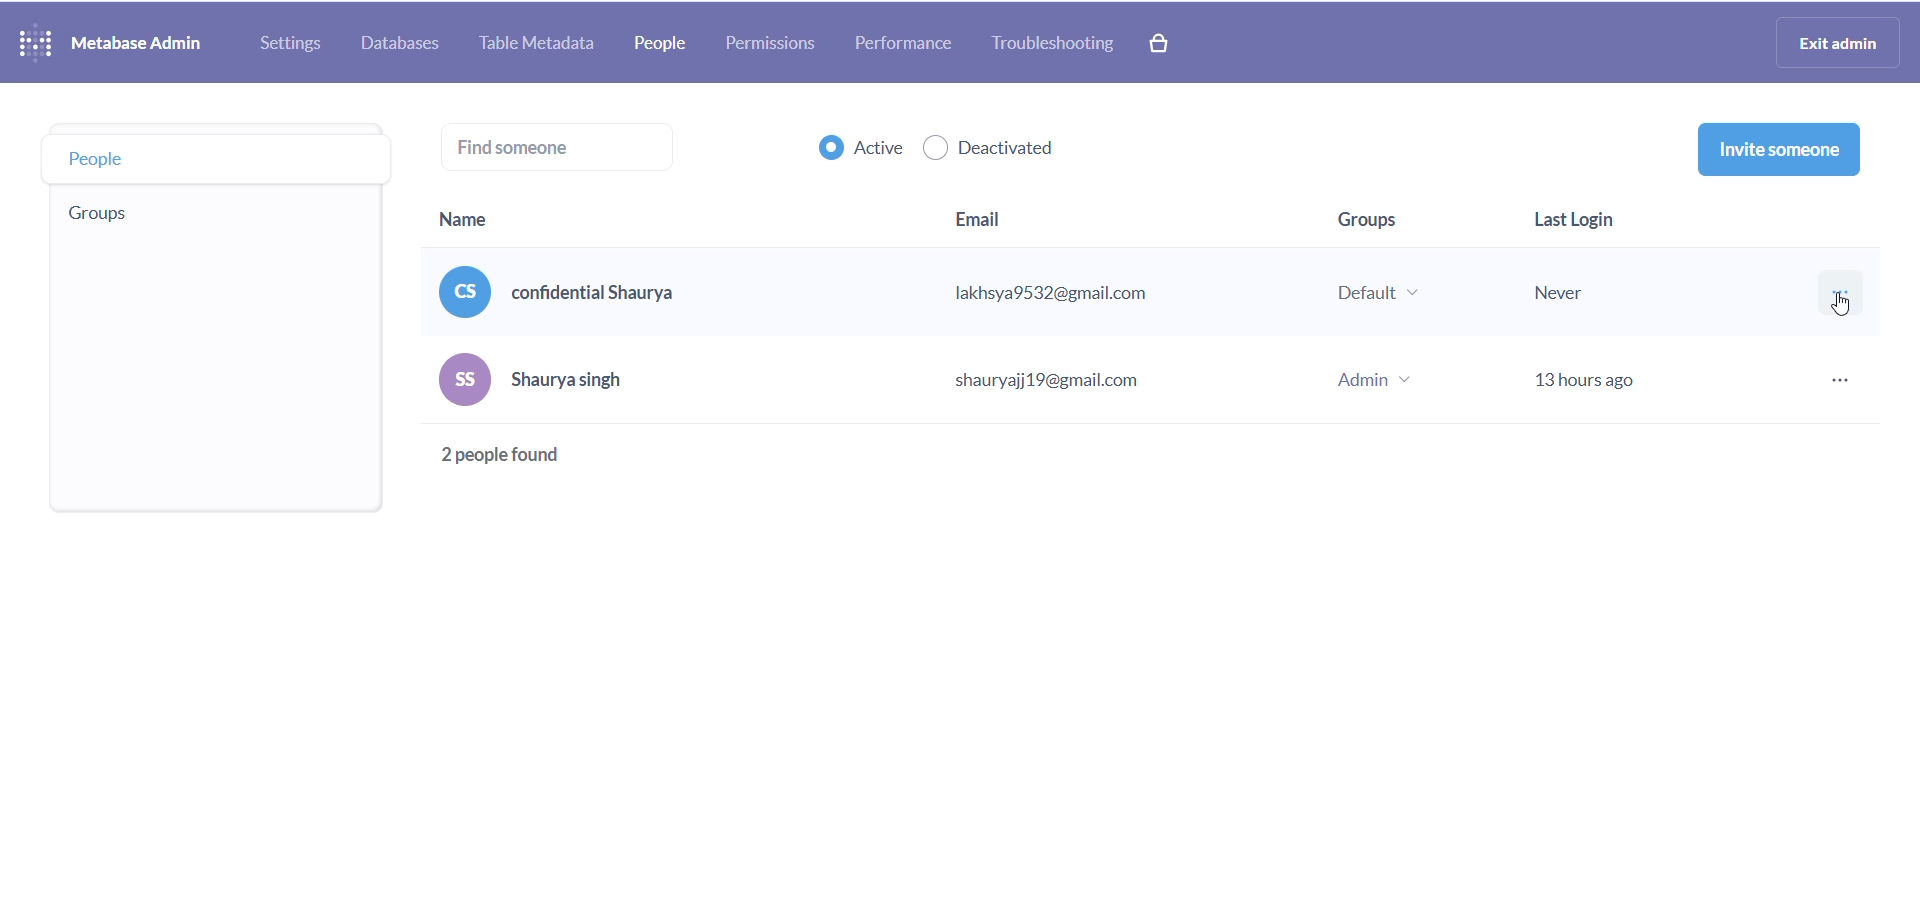 The width and height of the screenshot is (1920, 910). Describe the element at coordinates (1845, 310) in the screenshot. I see `cursor` at that location.